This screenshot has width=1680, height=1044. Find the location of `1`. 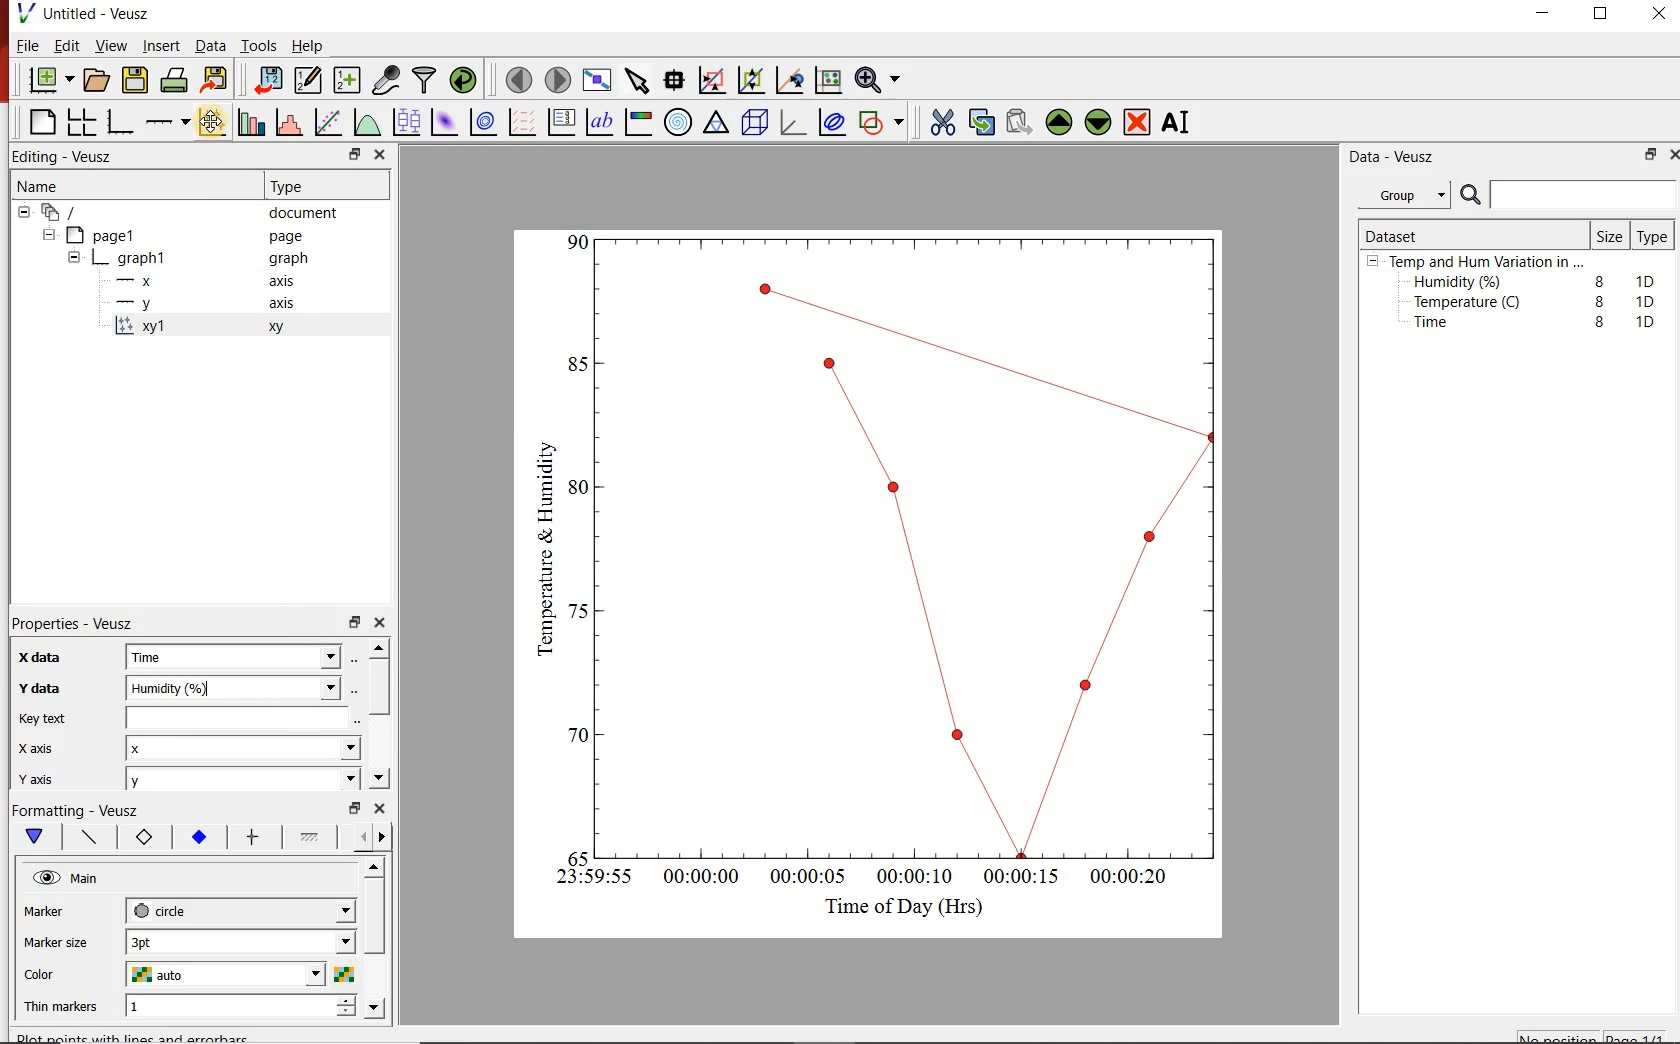

1 is located at coordinates (192, 1008).